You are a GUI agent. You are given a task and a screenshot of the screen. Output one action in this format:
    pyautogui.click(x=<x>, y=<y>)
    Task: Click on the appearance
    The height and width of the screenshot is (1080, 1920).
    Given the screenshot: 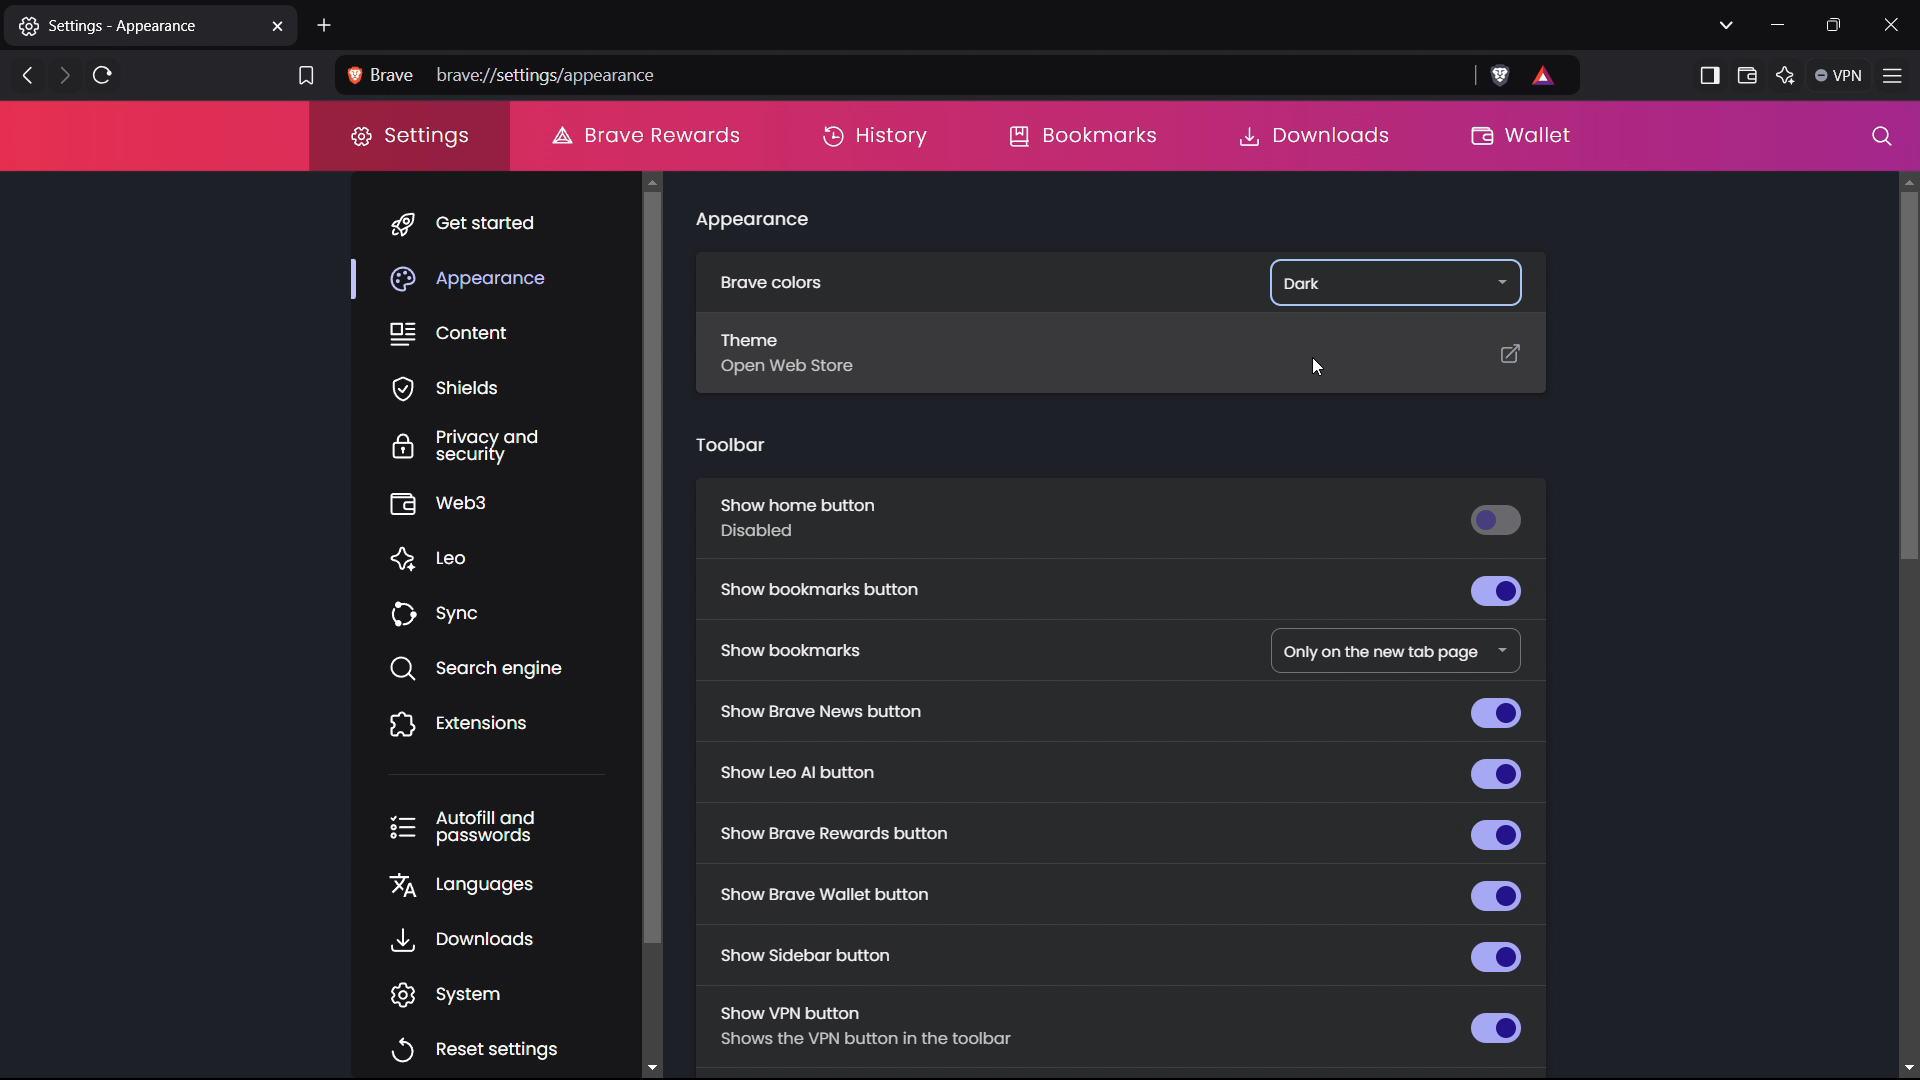 What is the action you would take?
    pyautogui.click(x=507, y=273)
    